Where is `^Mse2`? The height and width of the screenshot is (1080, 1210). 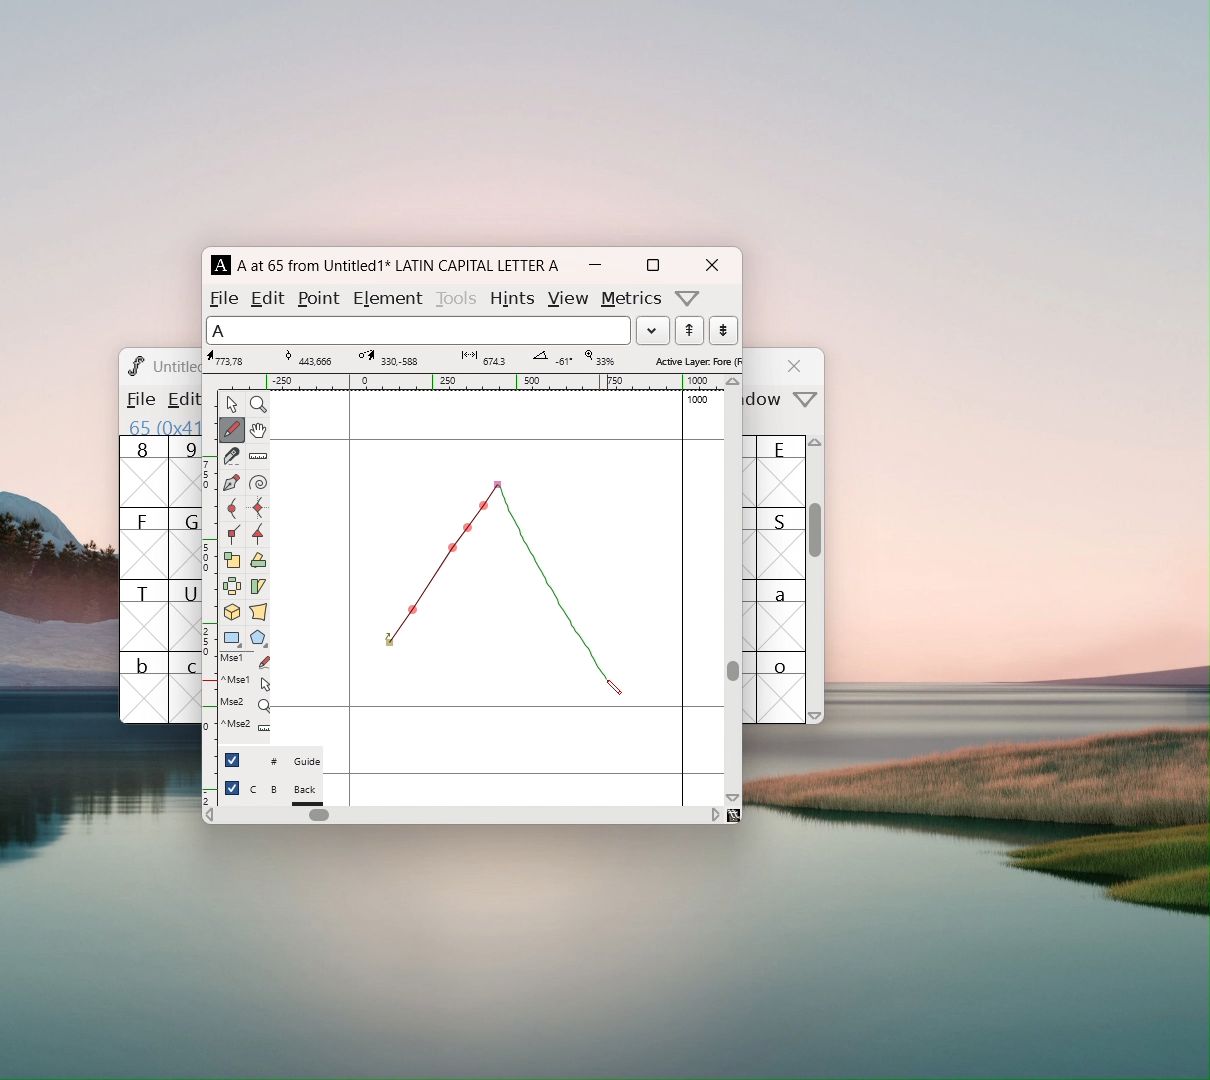
^Mse2 is located at coordinates (246, 681).